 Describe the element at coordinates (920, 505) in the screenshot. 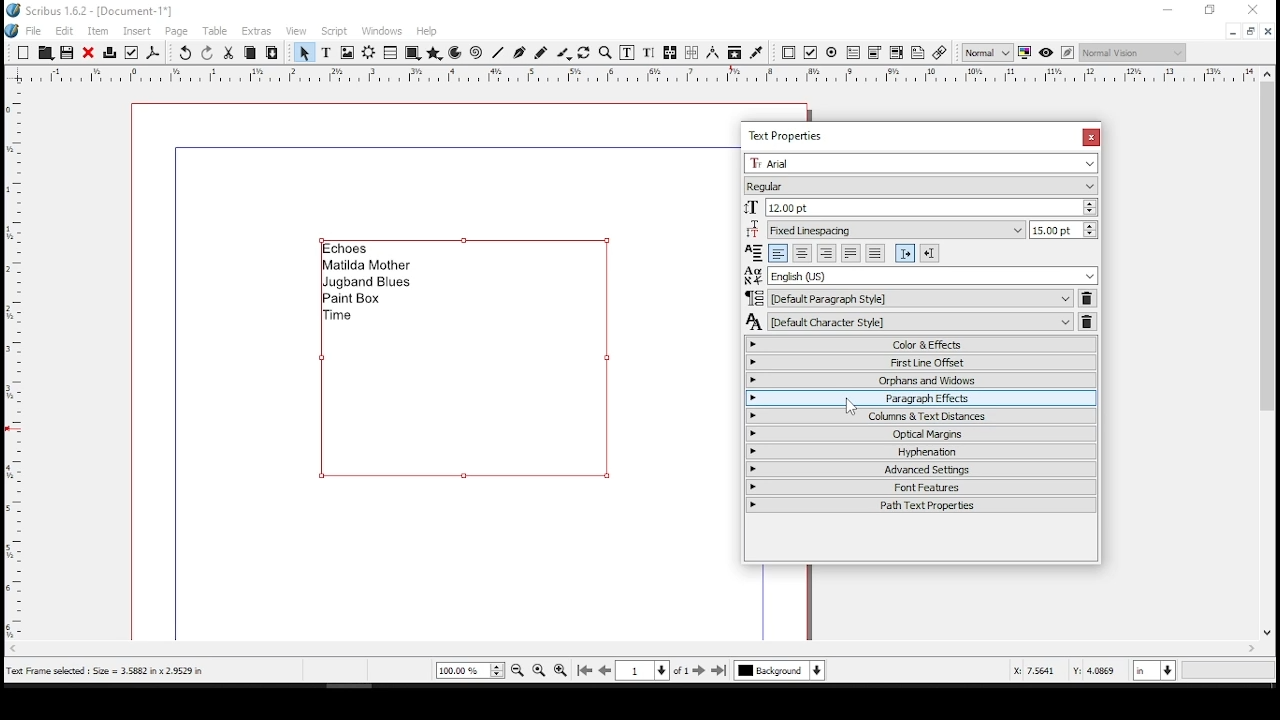

I see `path text properties` at that location.